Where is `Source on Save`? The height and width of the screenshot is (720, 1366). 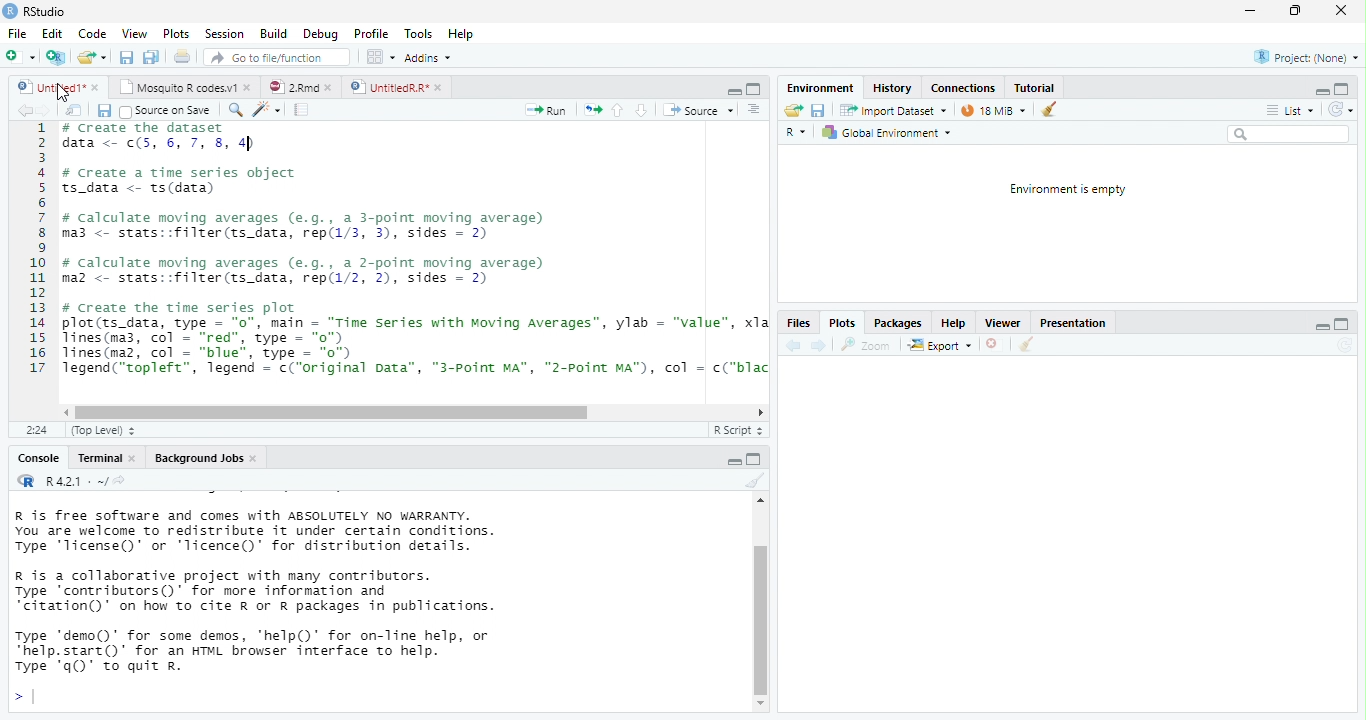
Source on Save is located at coordinates (164, 111).